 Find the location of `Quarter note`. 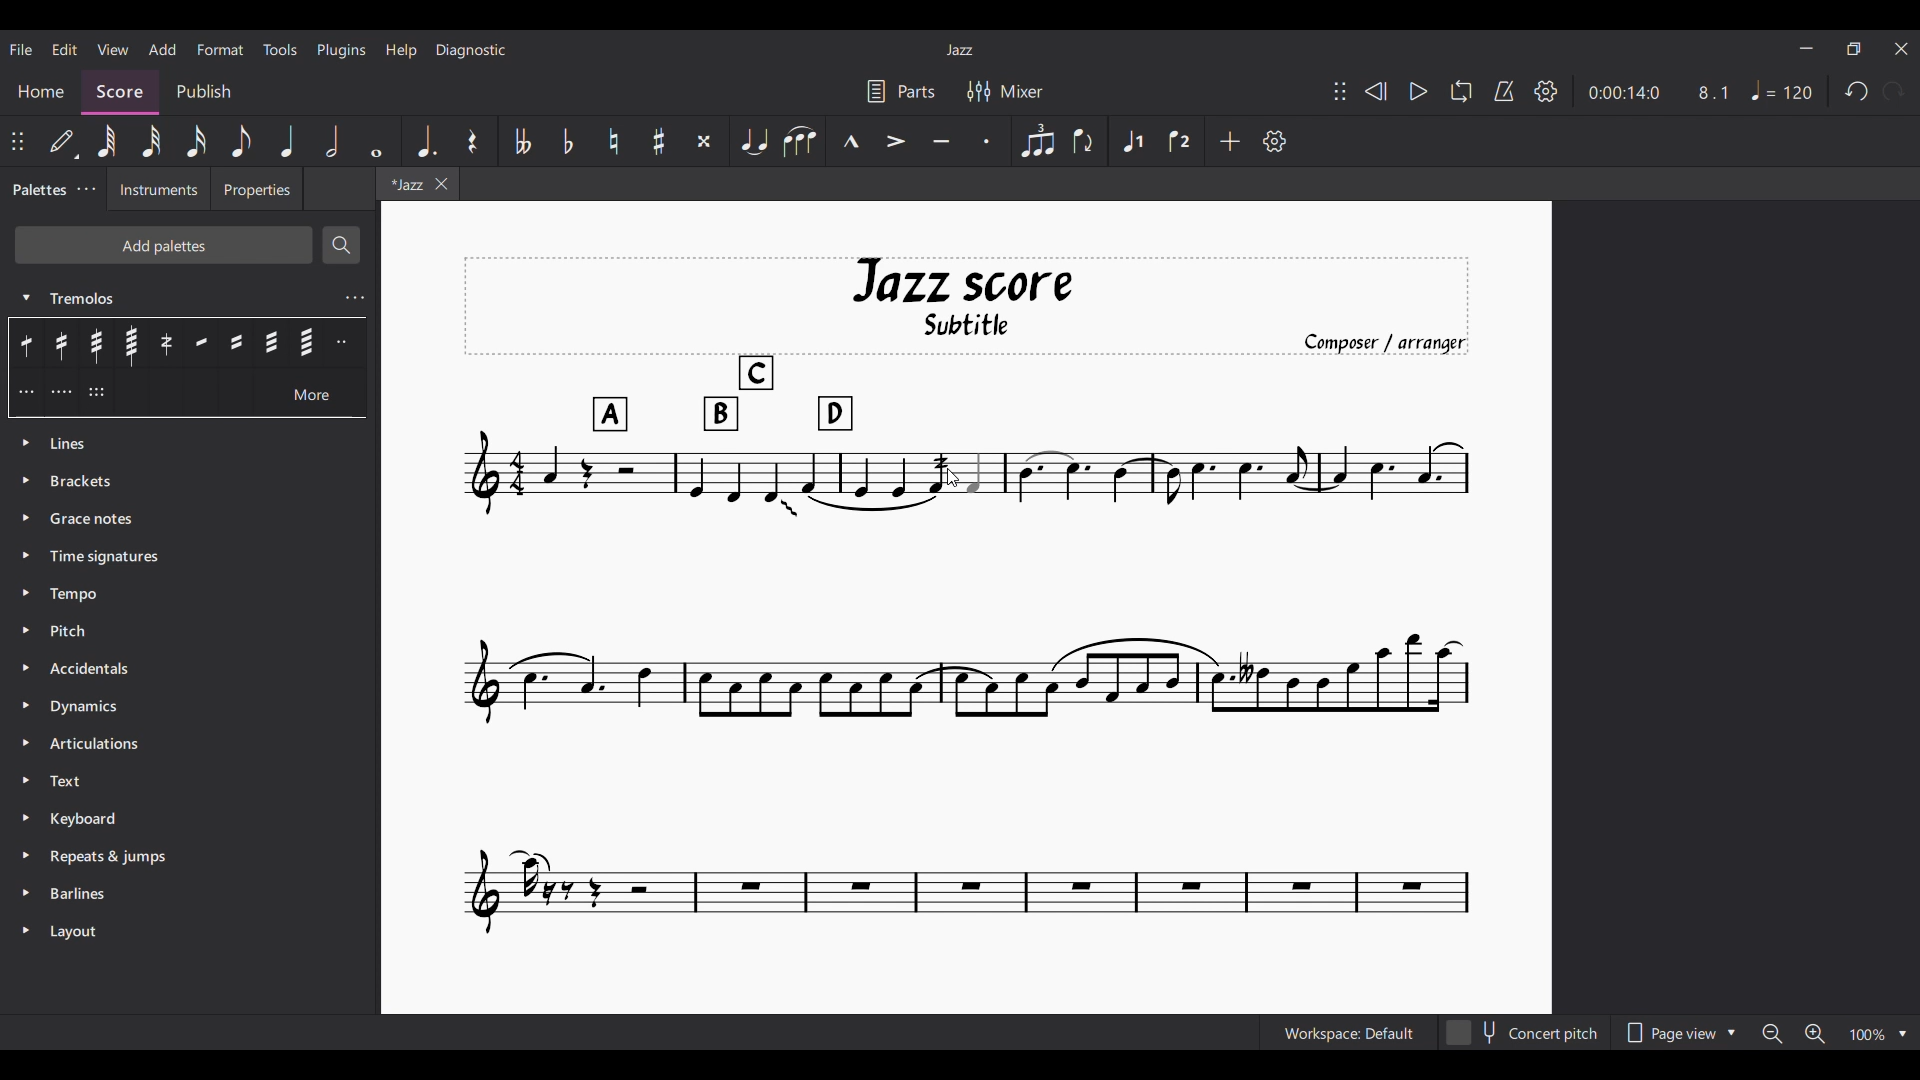

Quarter note is located at coordinates (287, 140).